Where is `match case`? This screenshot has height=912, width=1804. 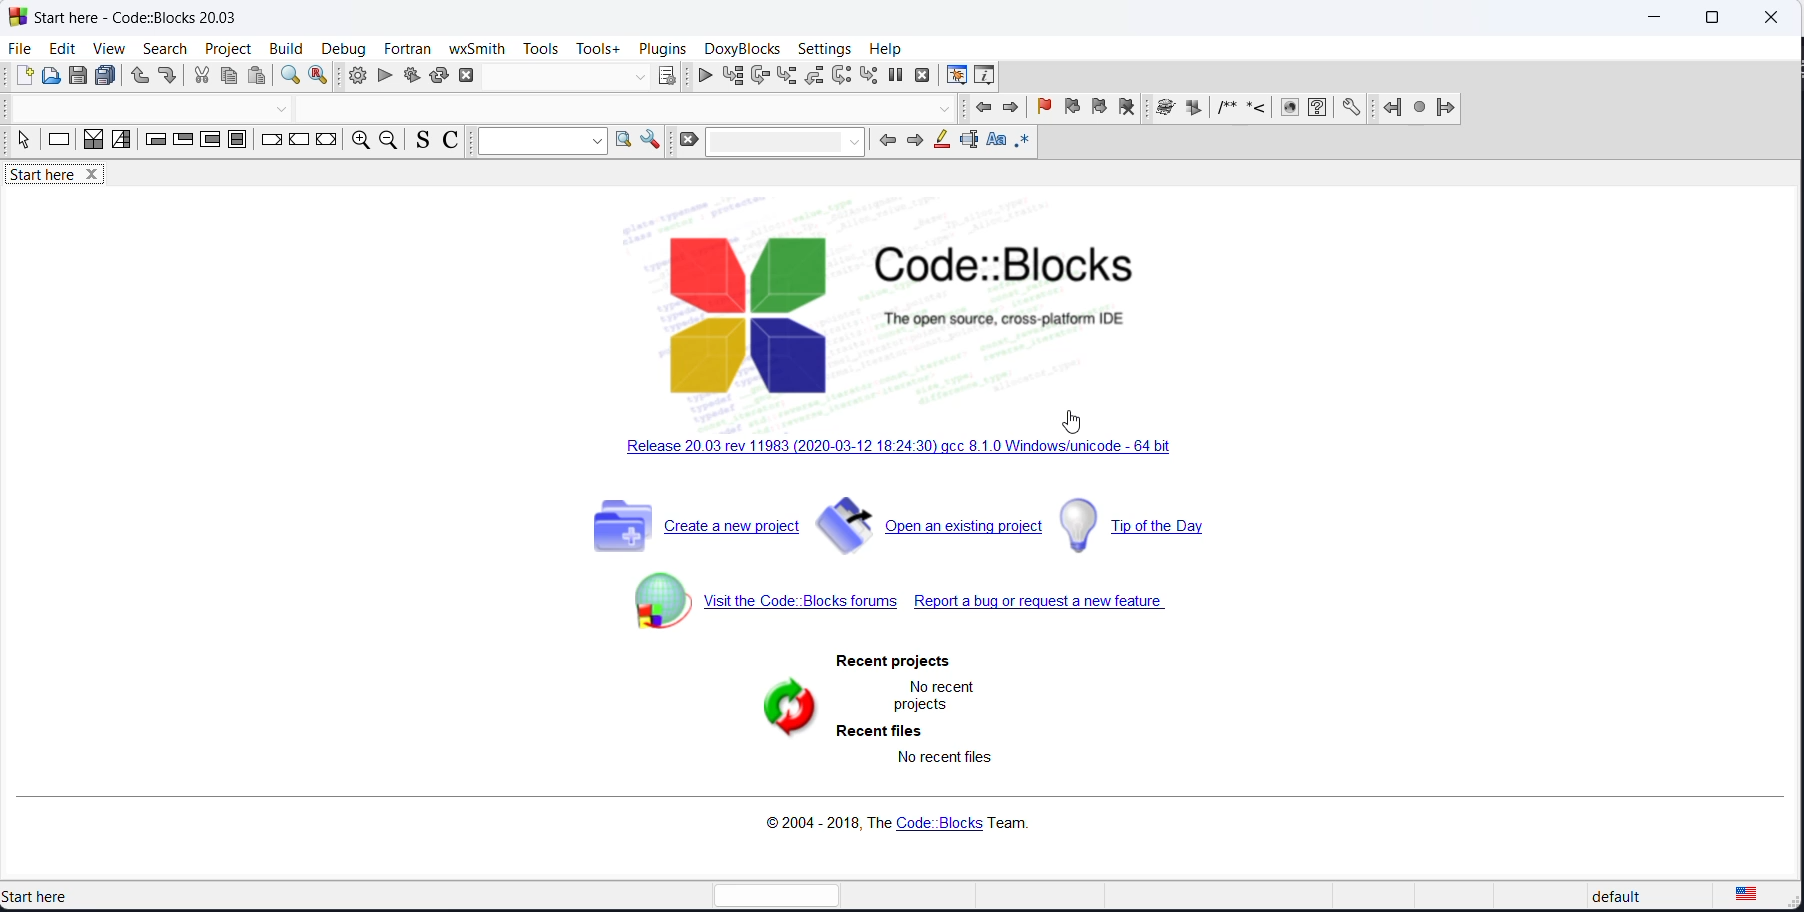
match case is located at coordinates (996, 143).